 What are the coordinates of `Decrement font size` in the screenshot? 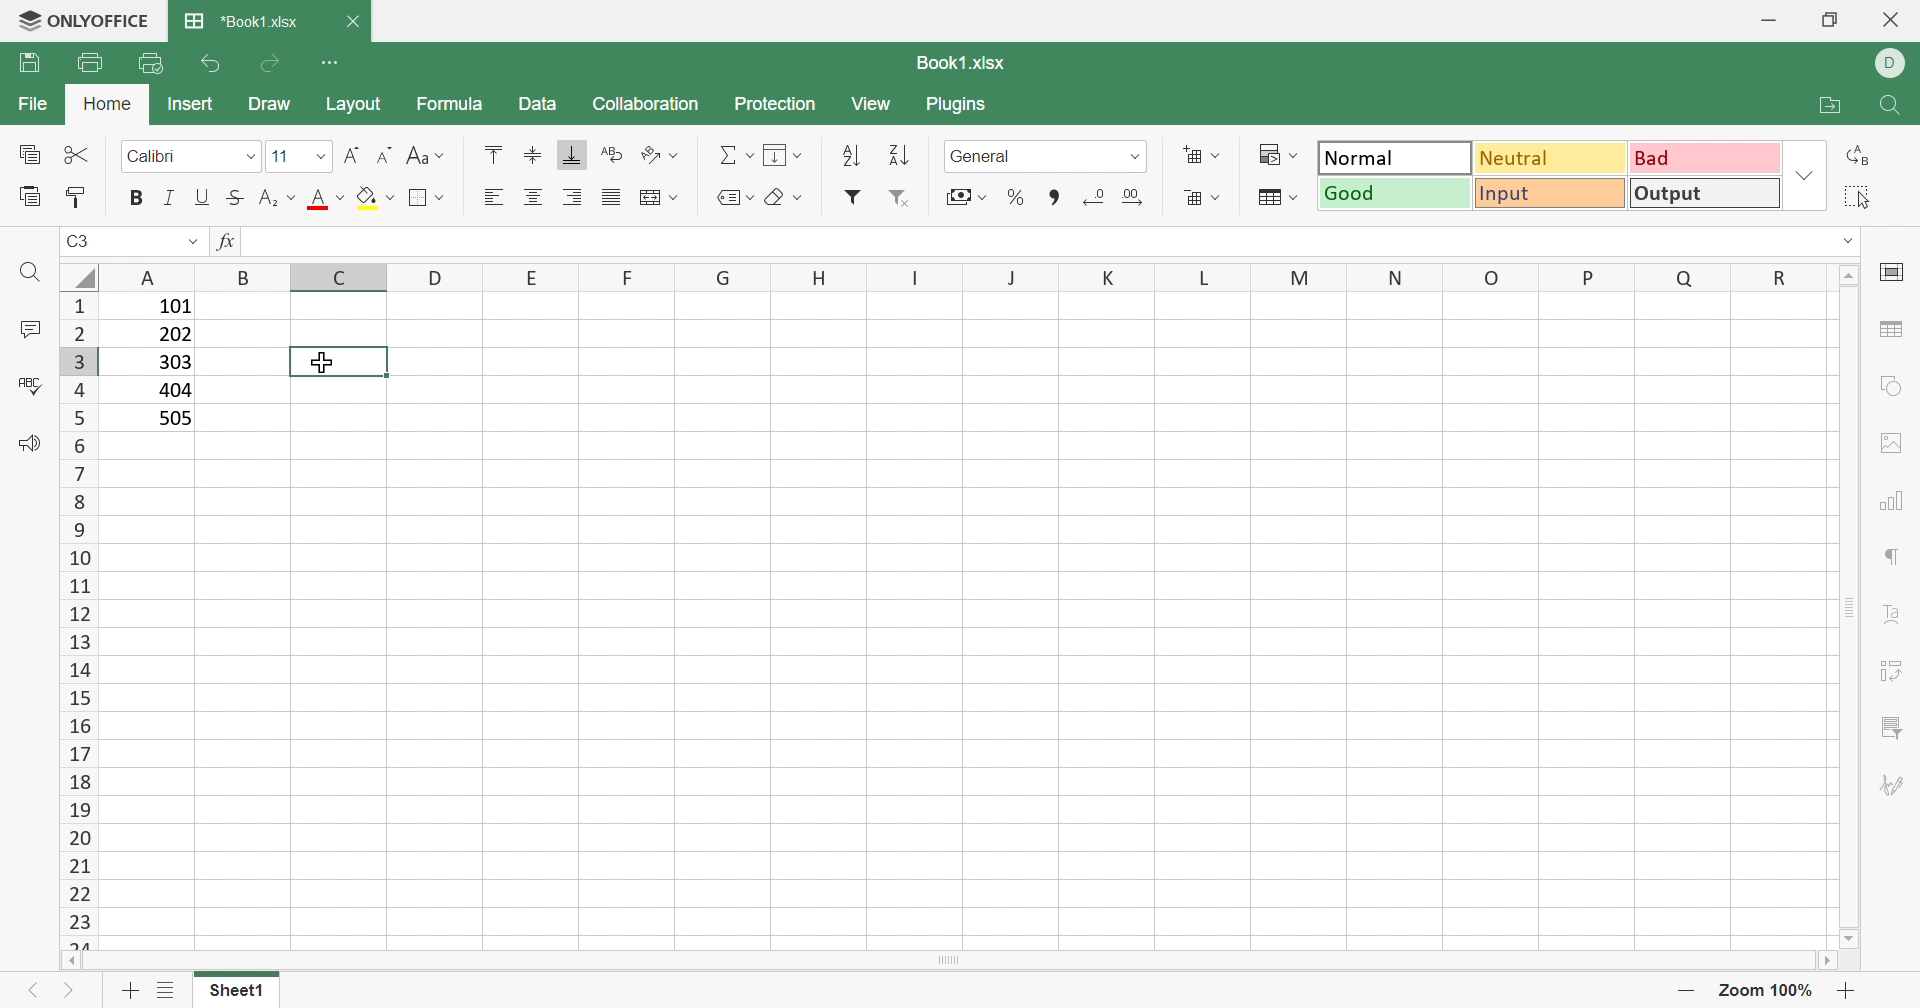 It's located at (382, 153).